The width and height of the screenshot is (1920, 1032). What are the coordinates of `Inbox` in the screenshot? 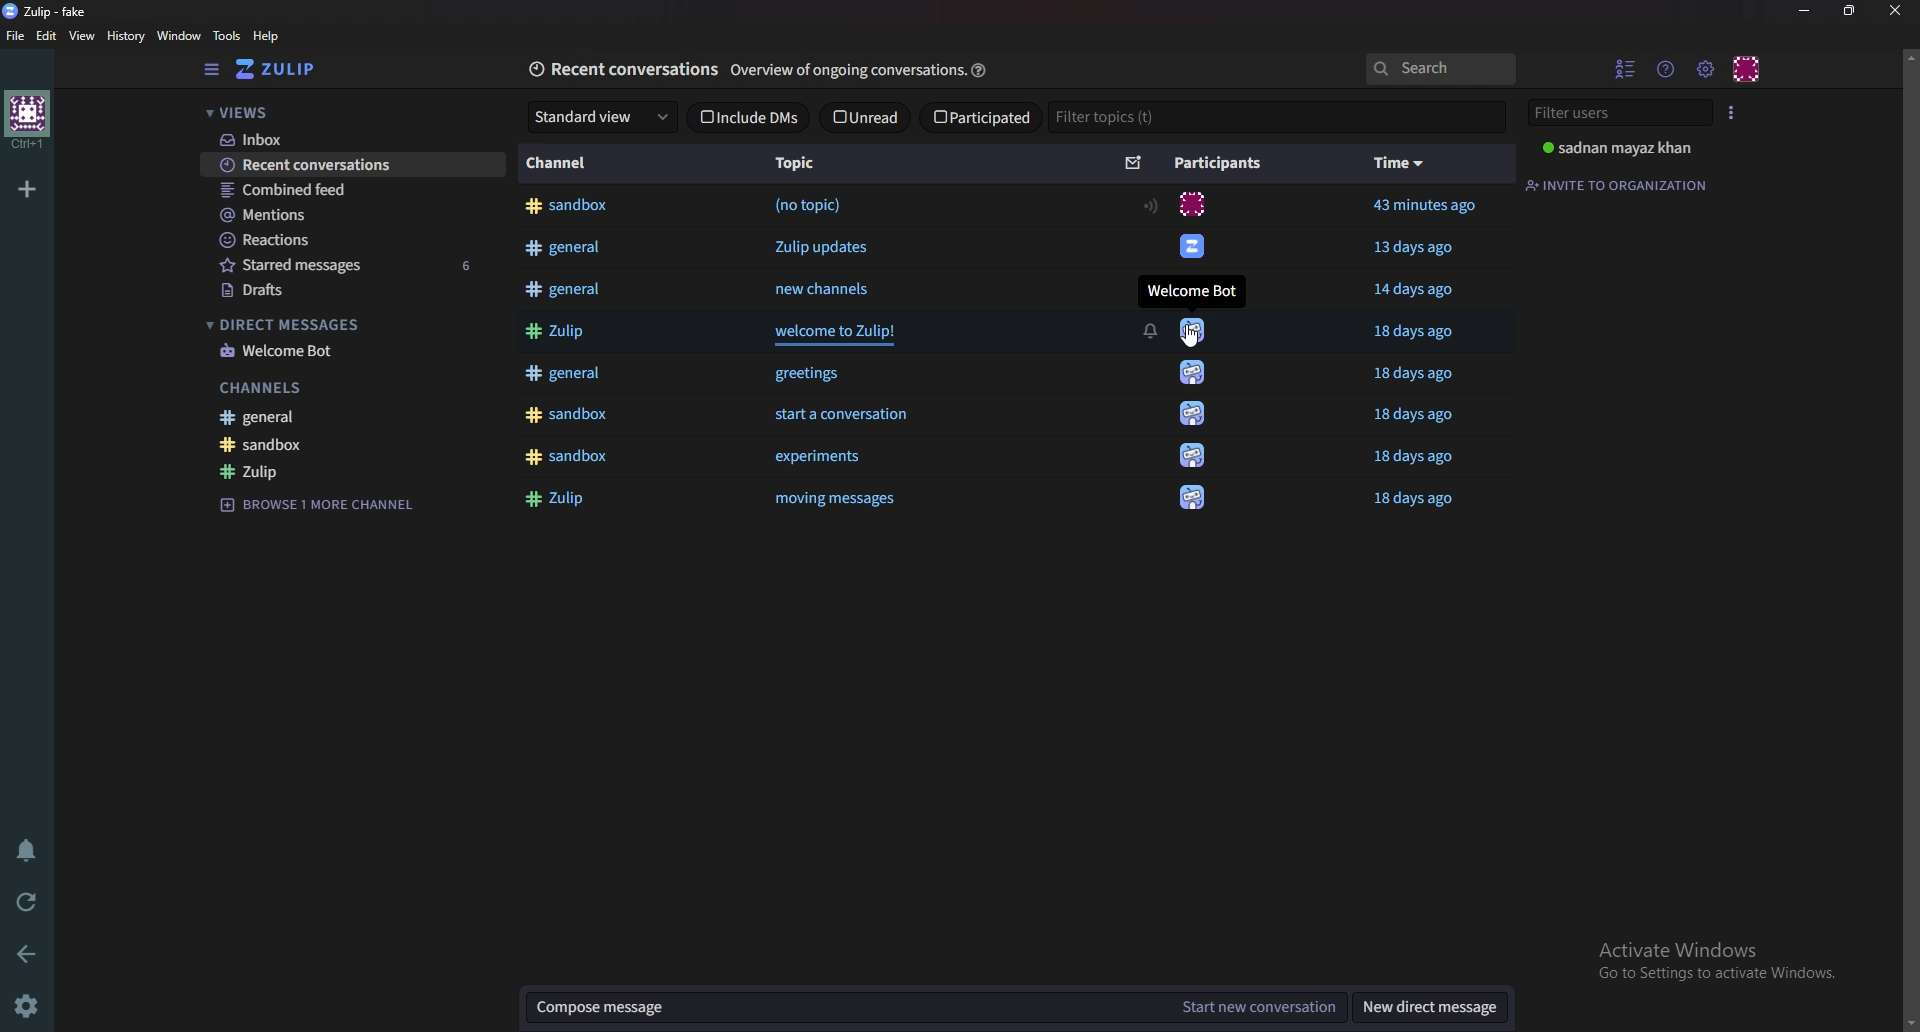 It's located at (350, 139).